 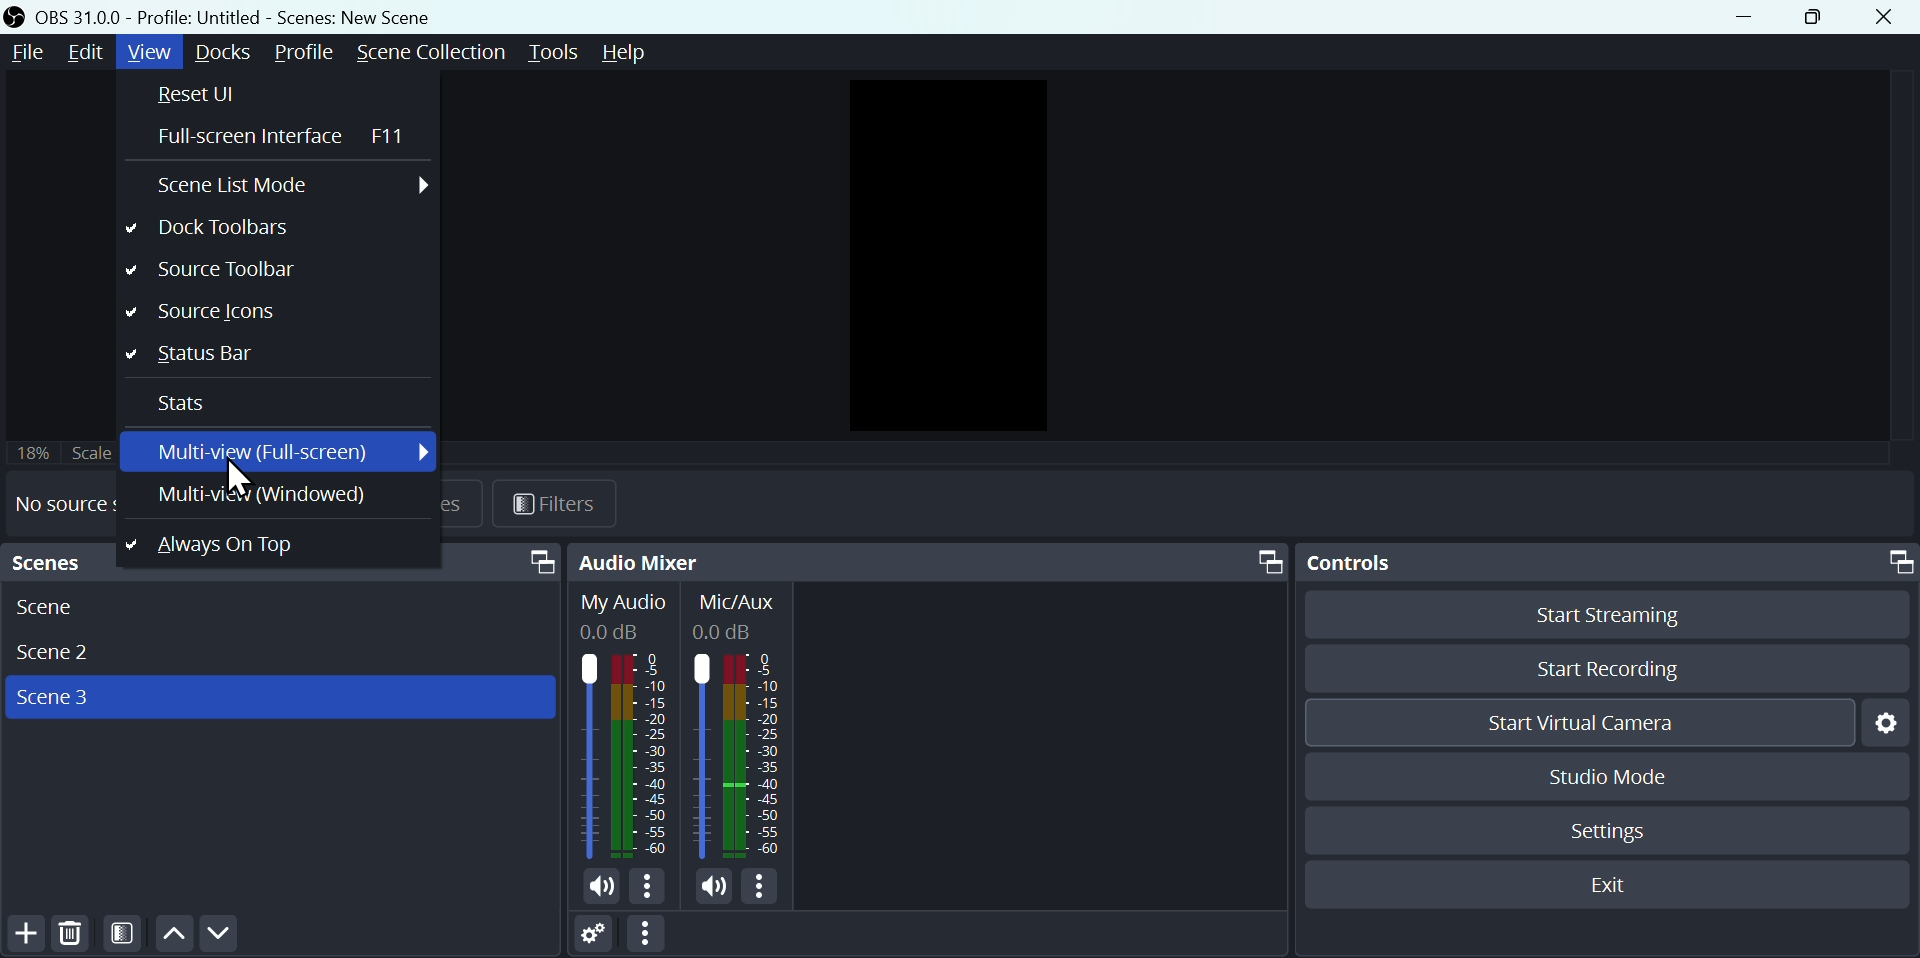 I want to click on Reset UI, so click(x=276, y=94).